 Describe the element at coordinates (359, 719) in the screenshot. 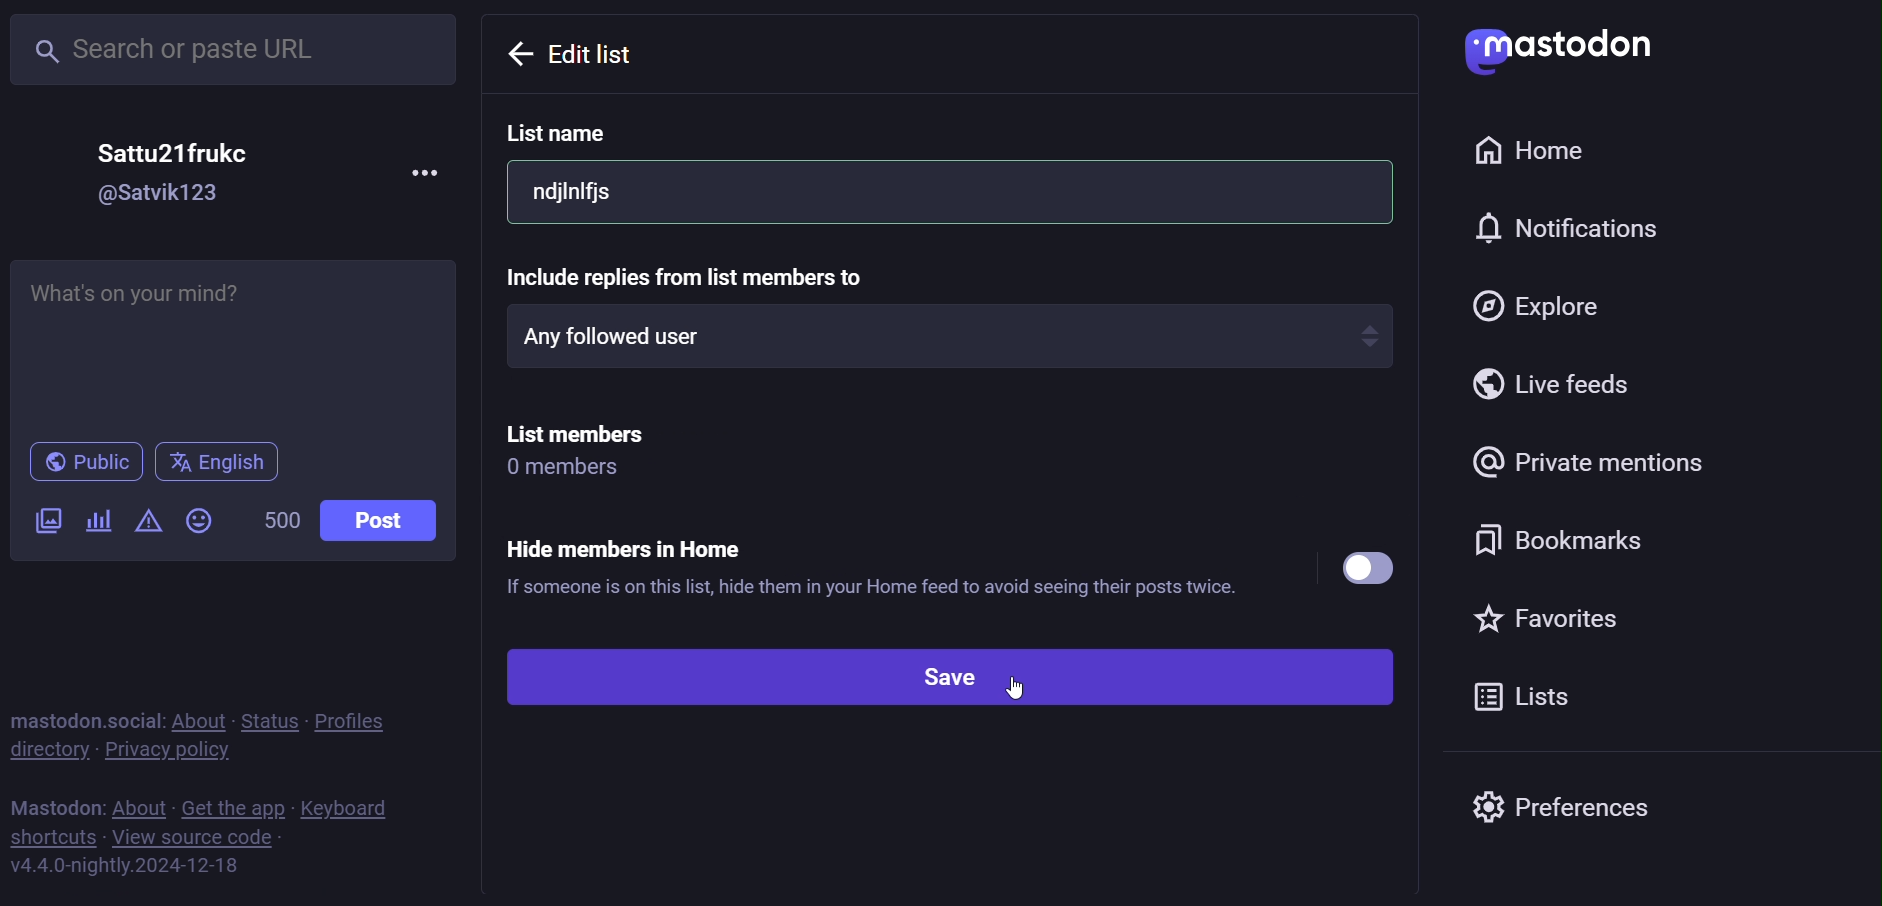

I see `profiles` at that location.